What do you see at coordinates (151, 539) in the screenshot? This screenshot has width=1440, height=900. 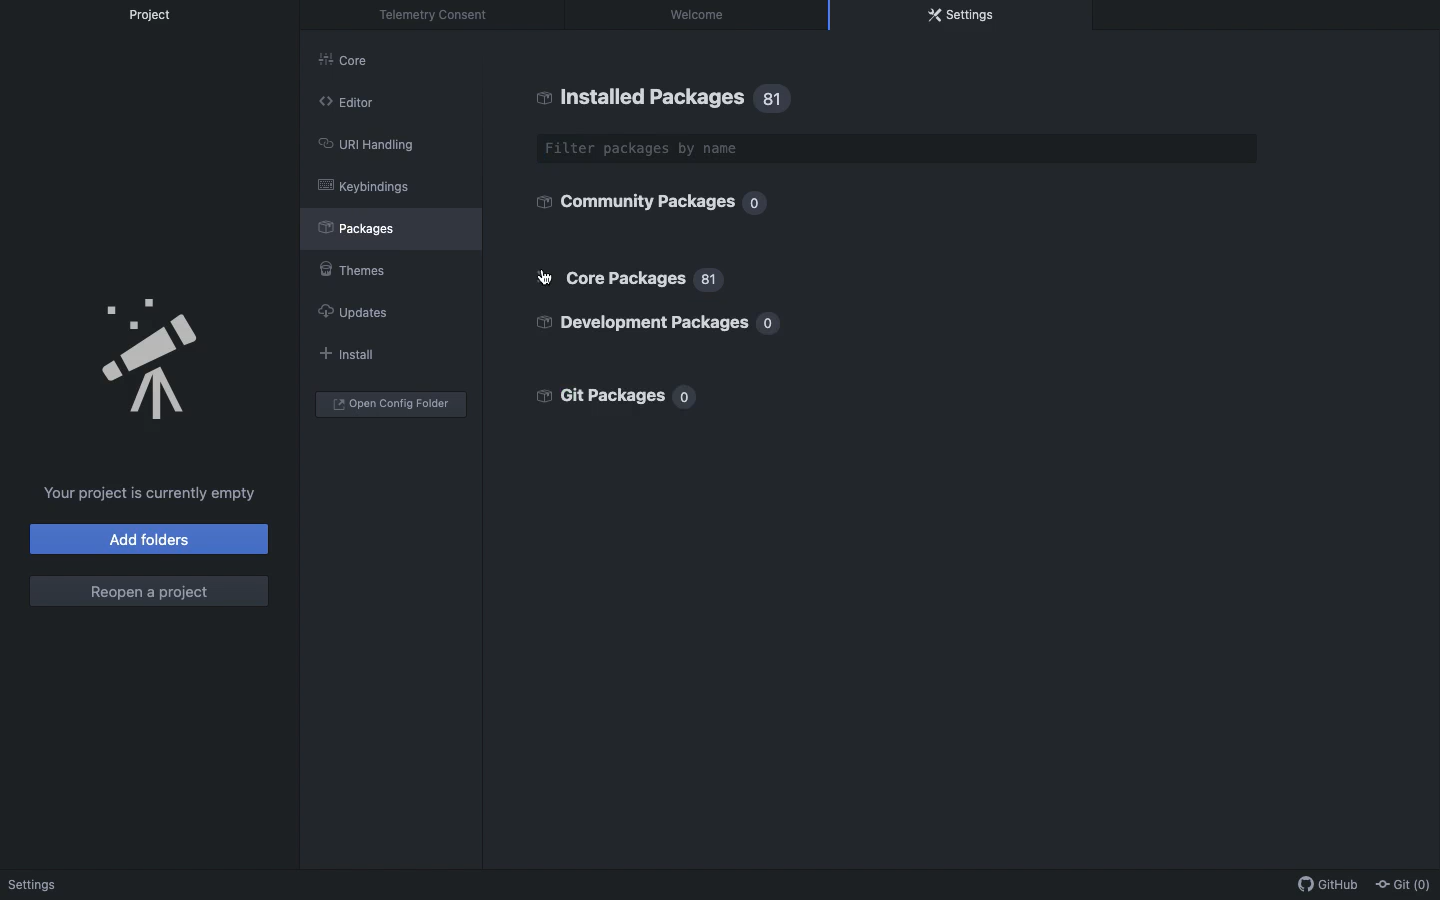 I see `Add folders` at bounding box center [151, 539].